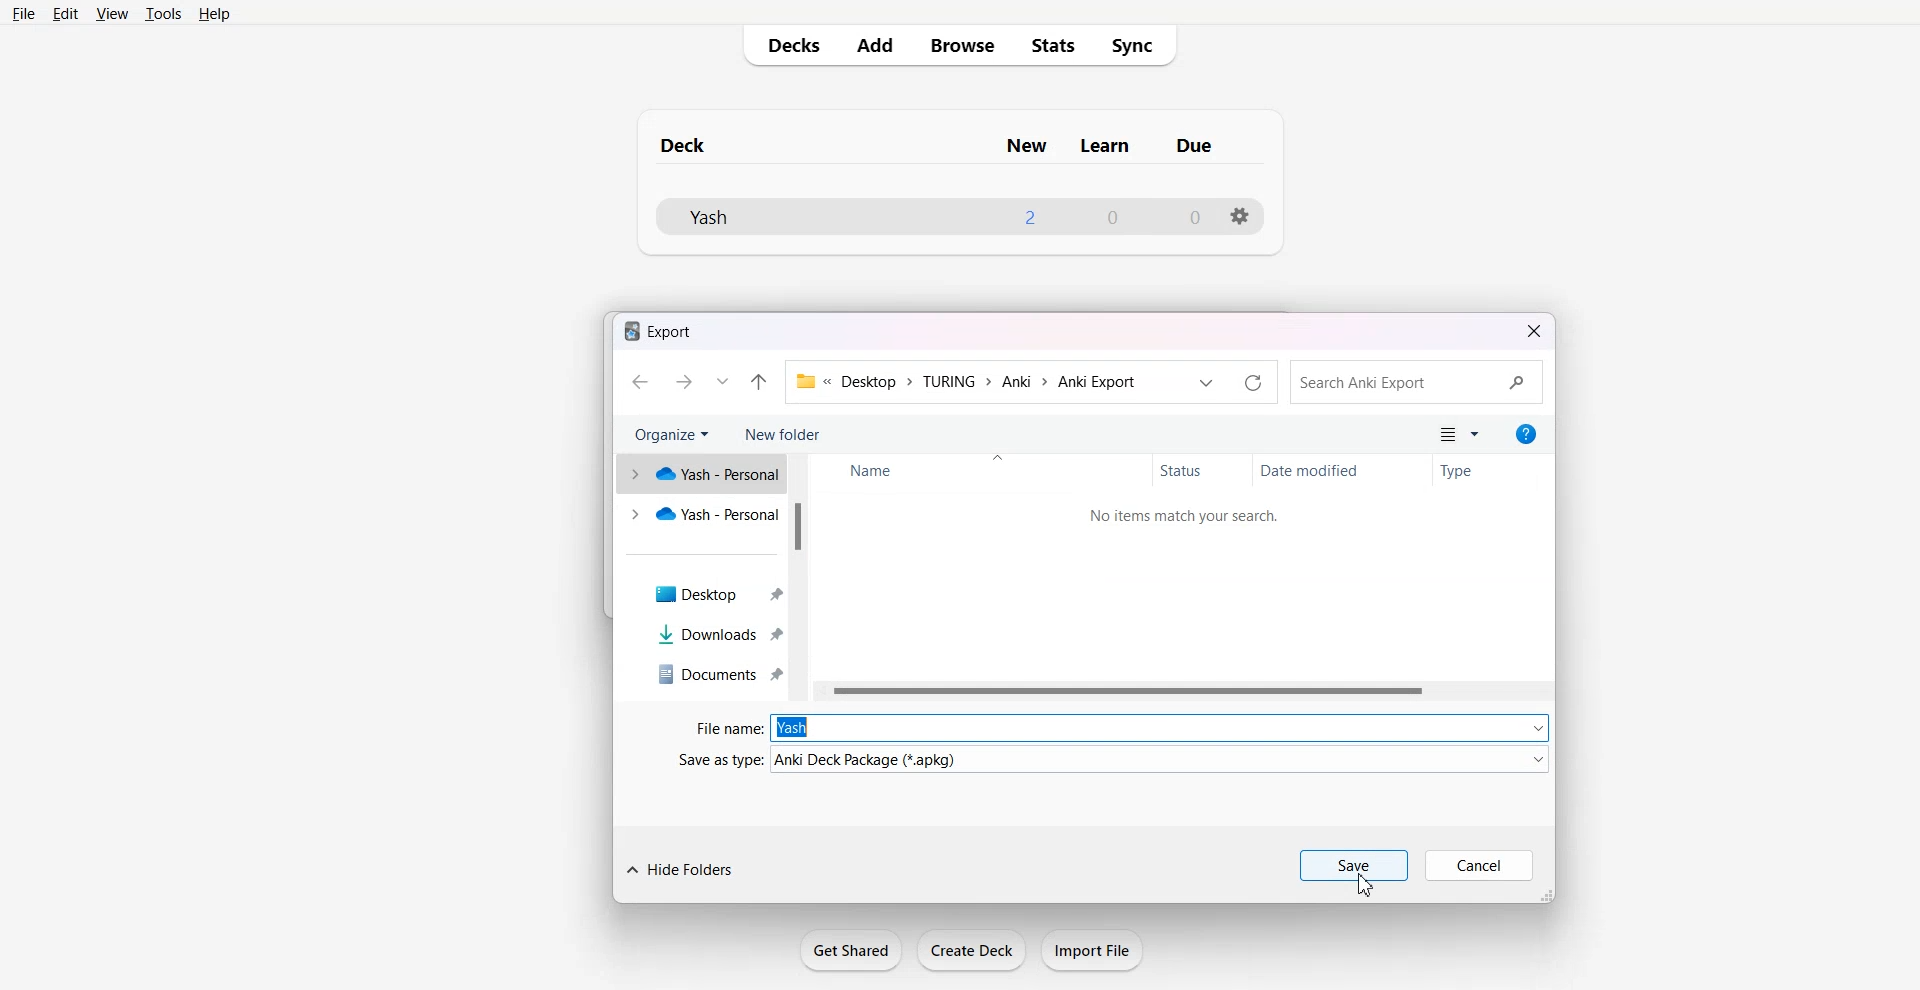 Image resolution: width=1920 pixels, height=990 pixels. What do you see at coordinates (760, 381) in the screenshot?
I see `Up to` at bounding box center [760, 381].